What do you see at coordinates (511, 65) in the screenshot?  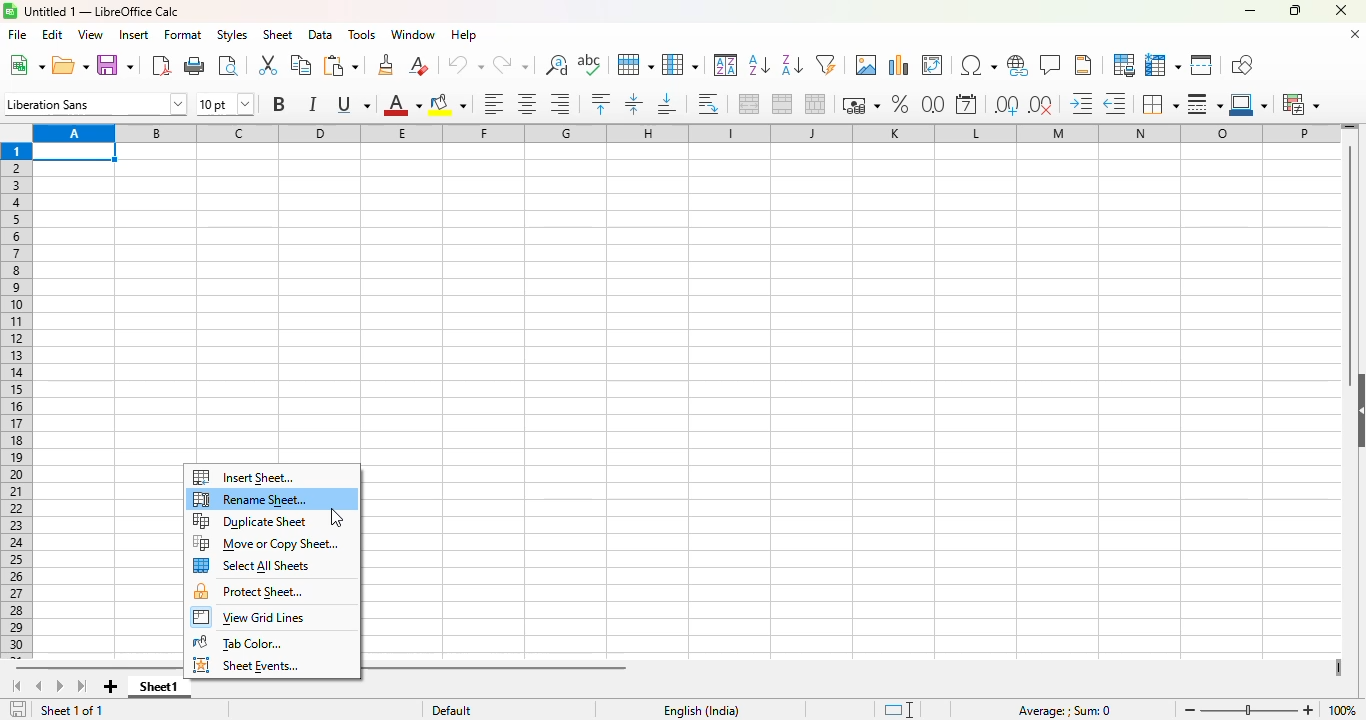 I see `redo` at bounding box center [511, 65].